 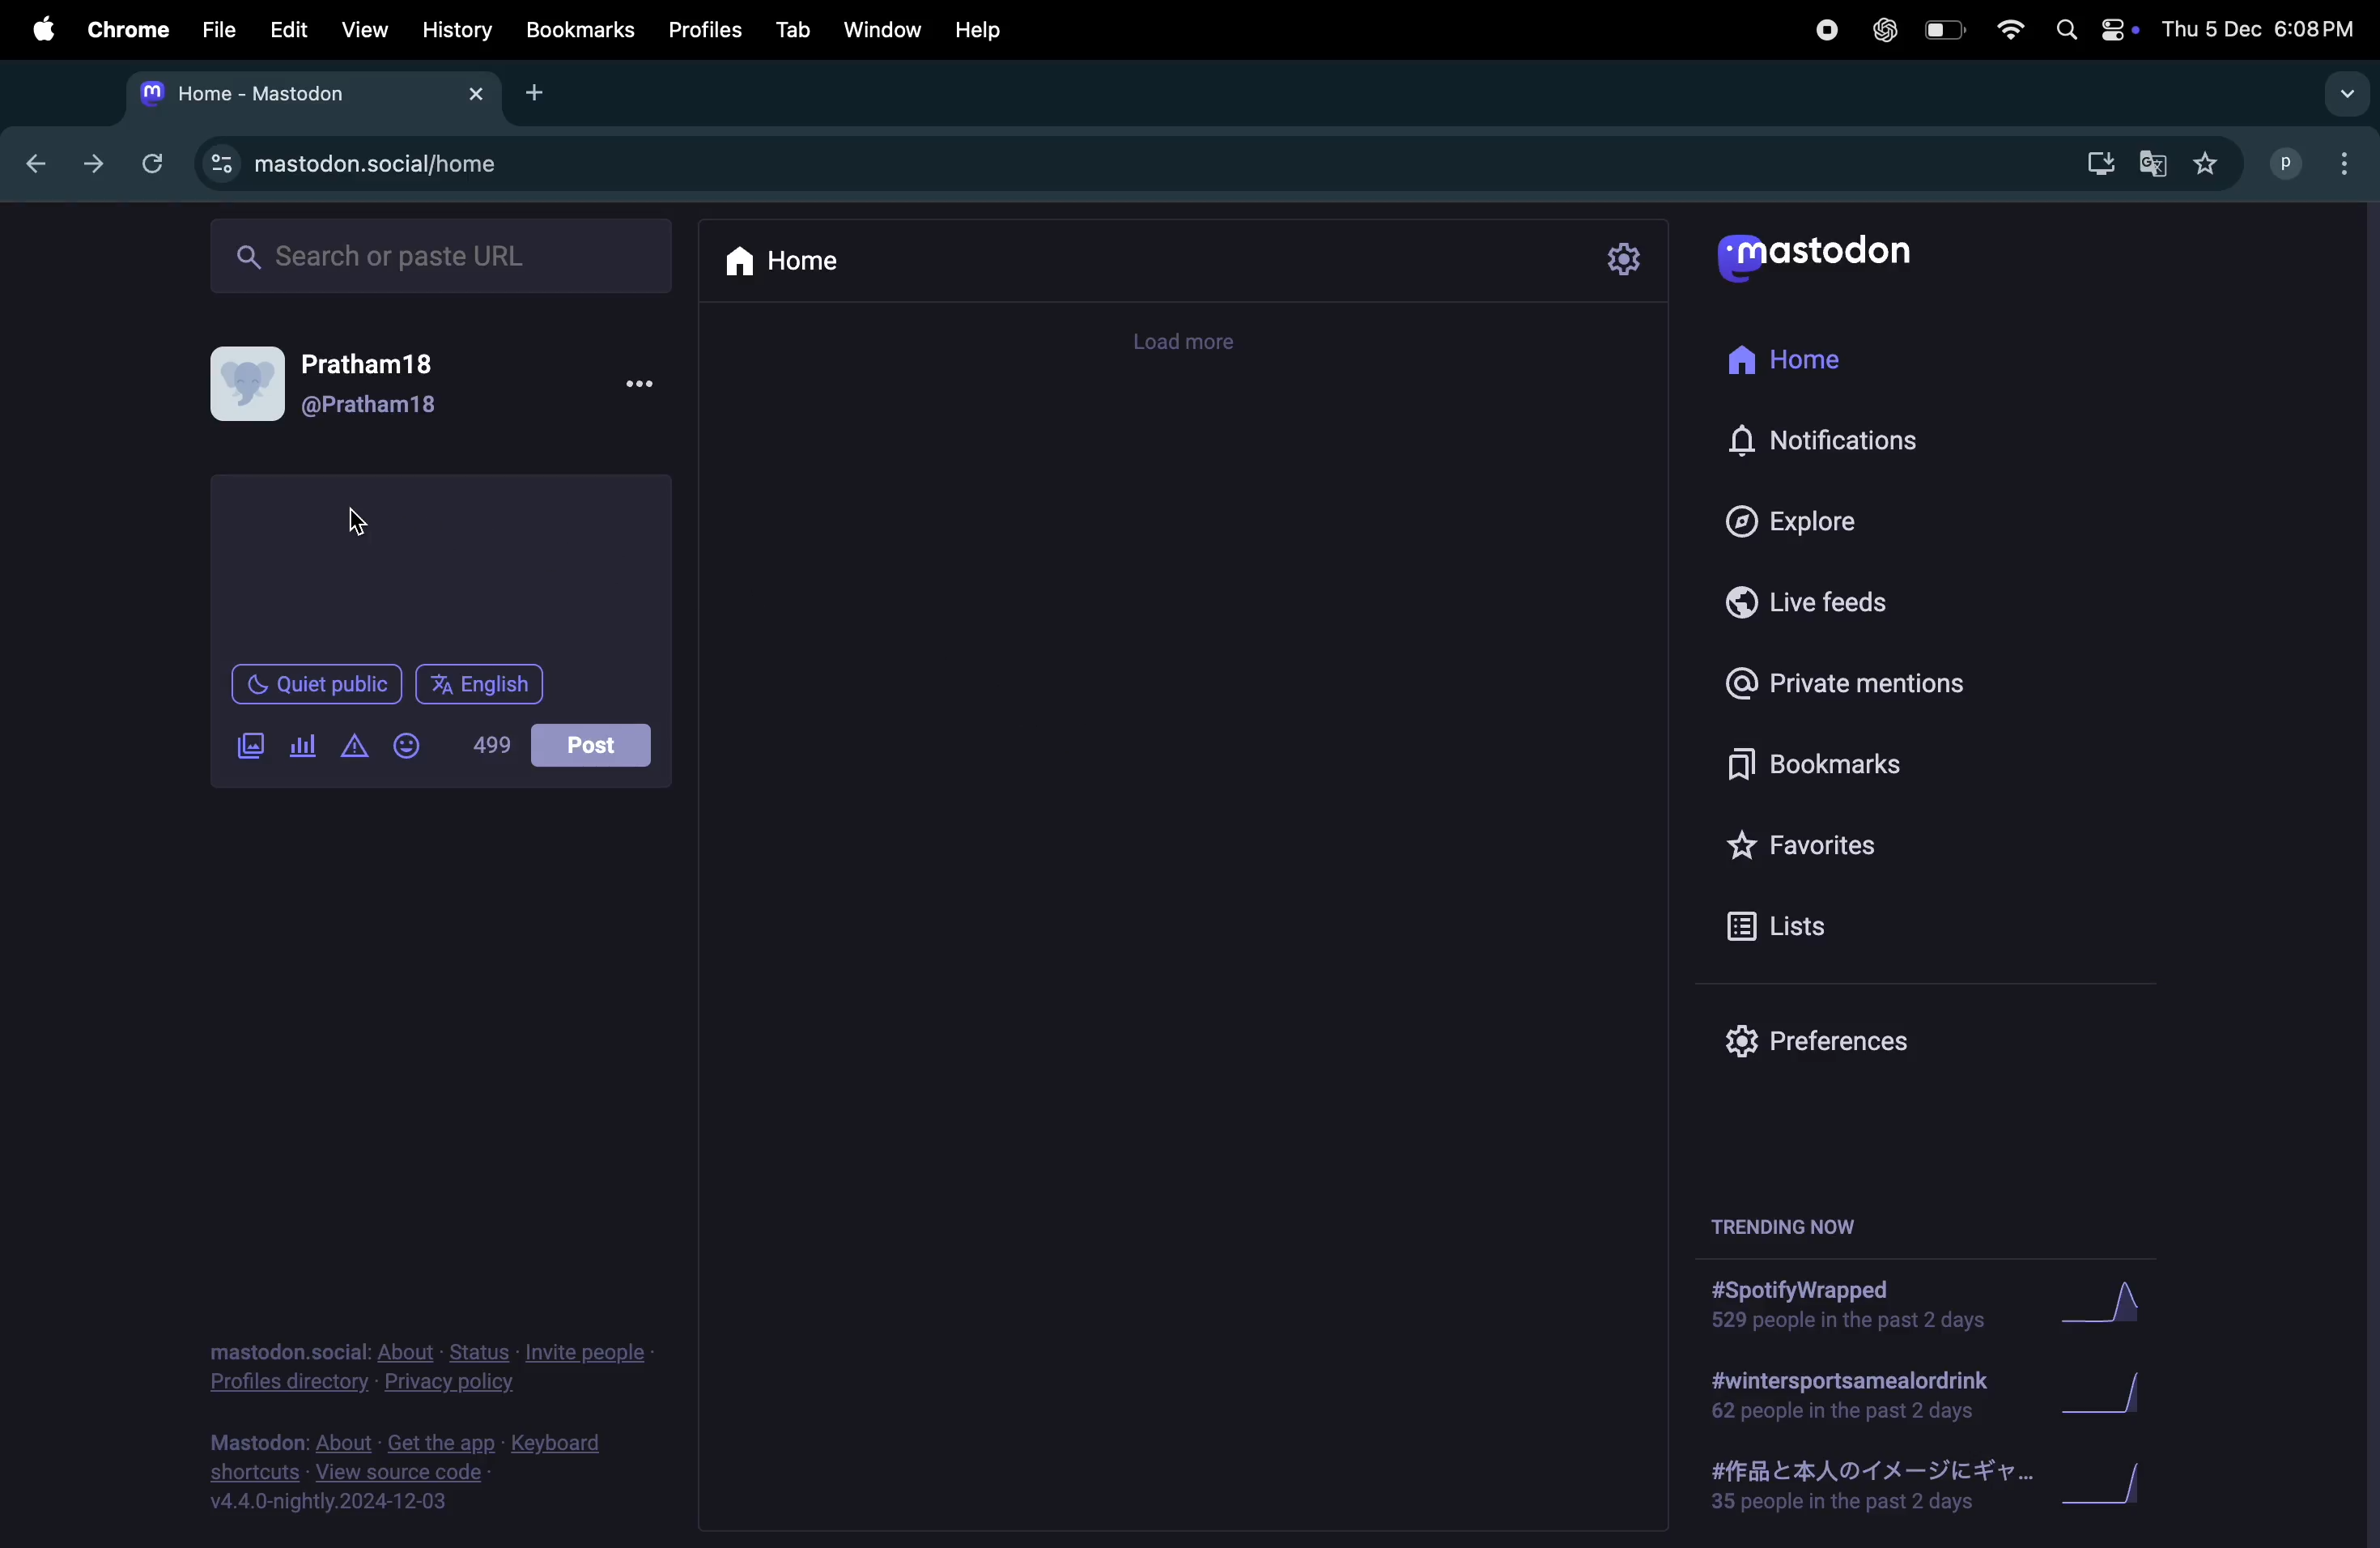 I want to click on privacy, so click(x=418, y=1369).